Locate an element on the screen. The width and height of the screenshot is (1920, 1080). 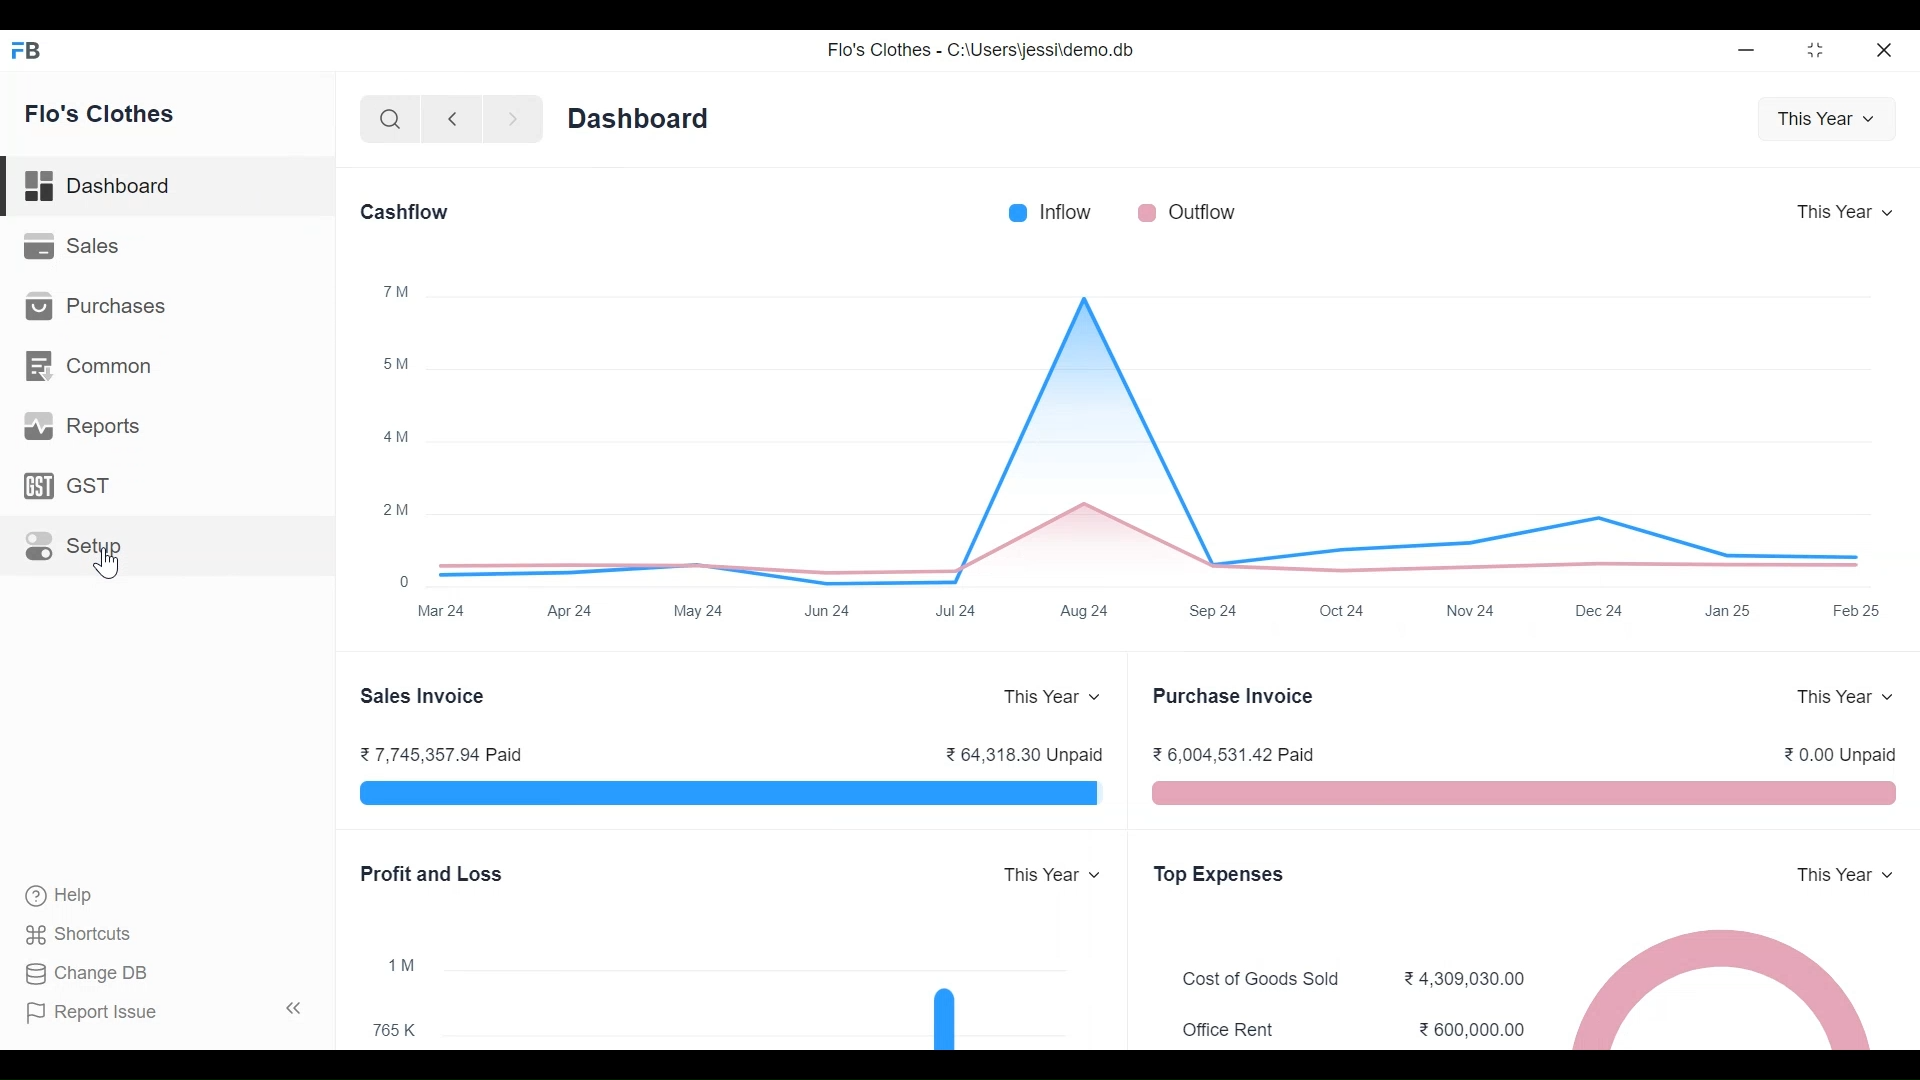
jun 24 is located at coordinates (830, 611).